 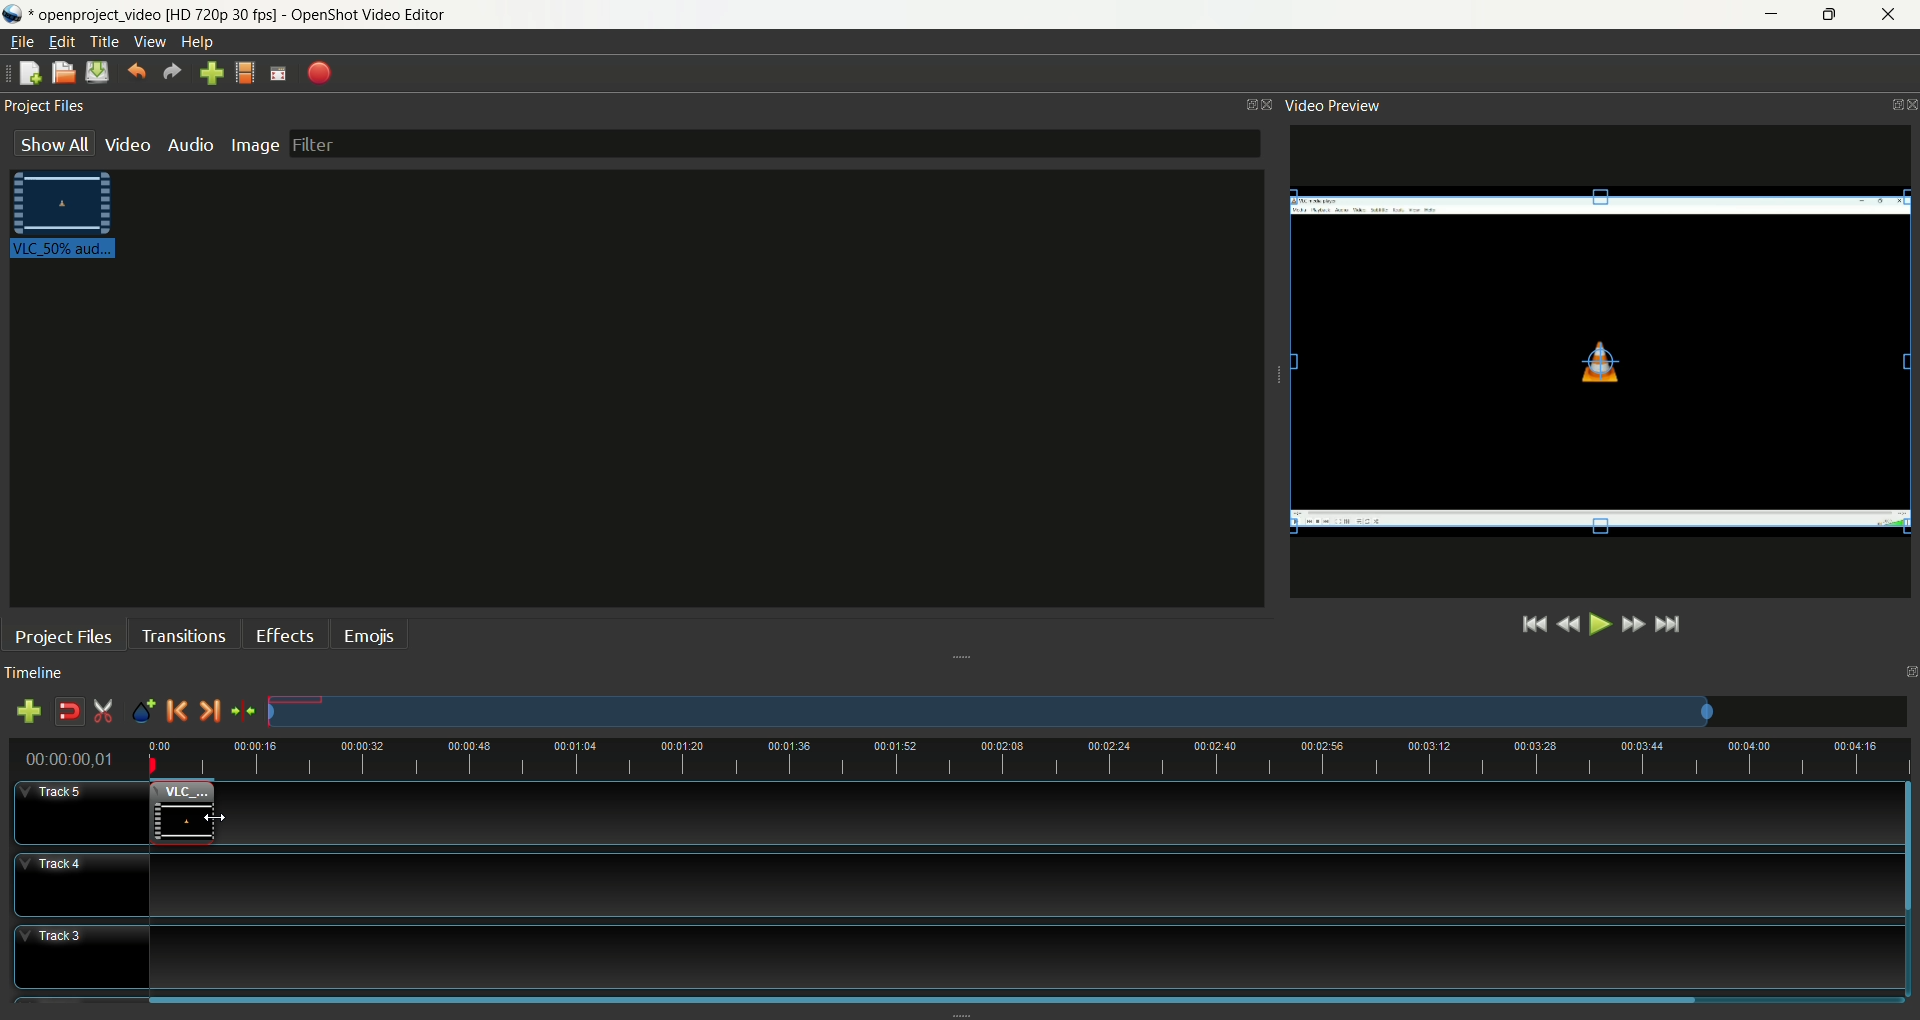 What do you see at coordinates (212, 73) in the screenshot?
I see `import files` at bounding box center [212, 73].